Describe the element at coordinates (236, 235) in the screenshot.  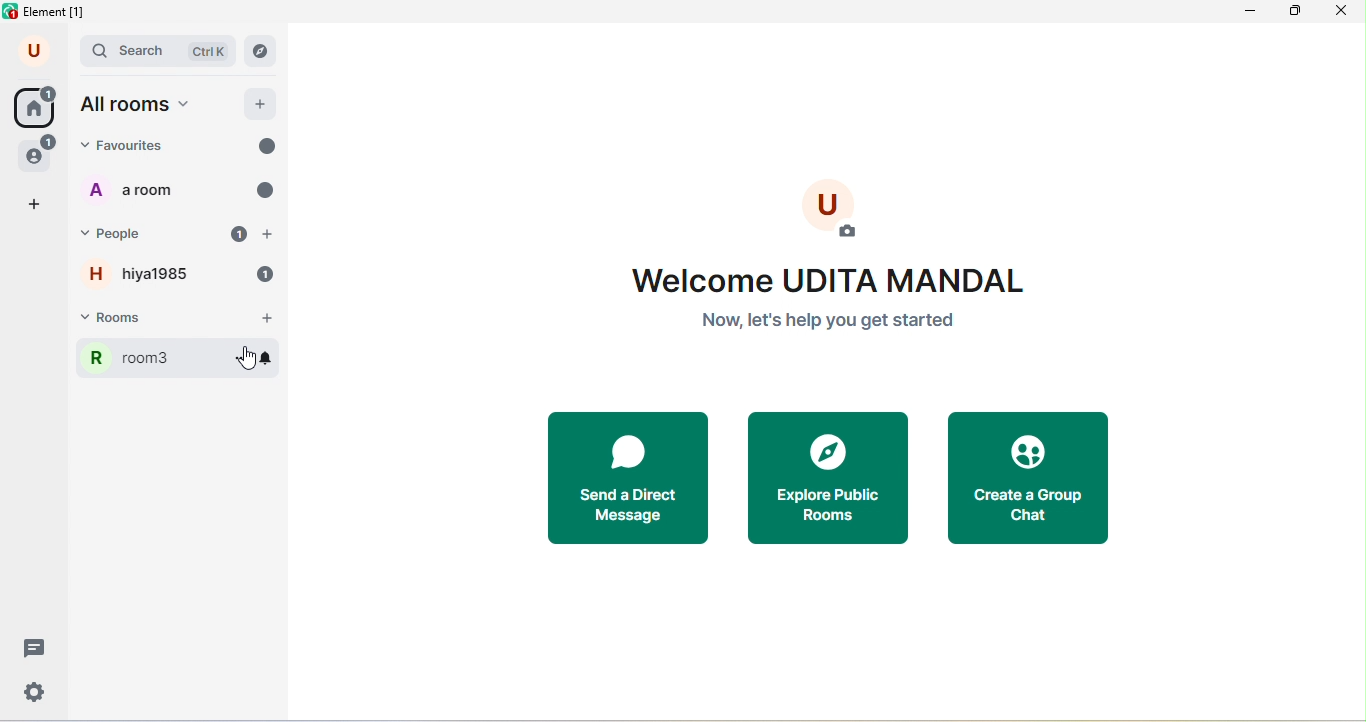
I see `unread message symbol` at that location.